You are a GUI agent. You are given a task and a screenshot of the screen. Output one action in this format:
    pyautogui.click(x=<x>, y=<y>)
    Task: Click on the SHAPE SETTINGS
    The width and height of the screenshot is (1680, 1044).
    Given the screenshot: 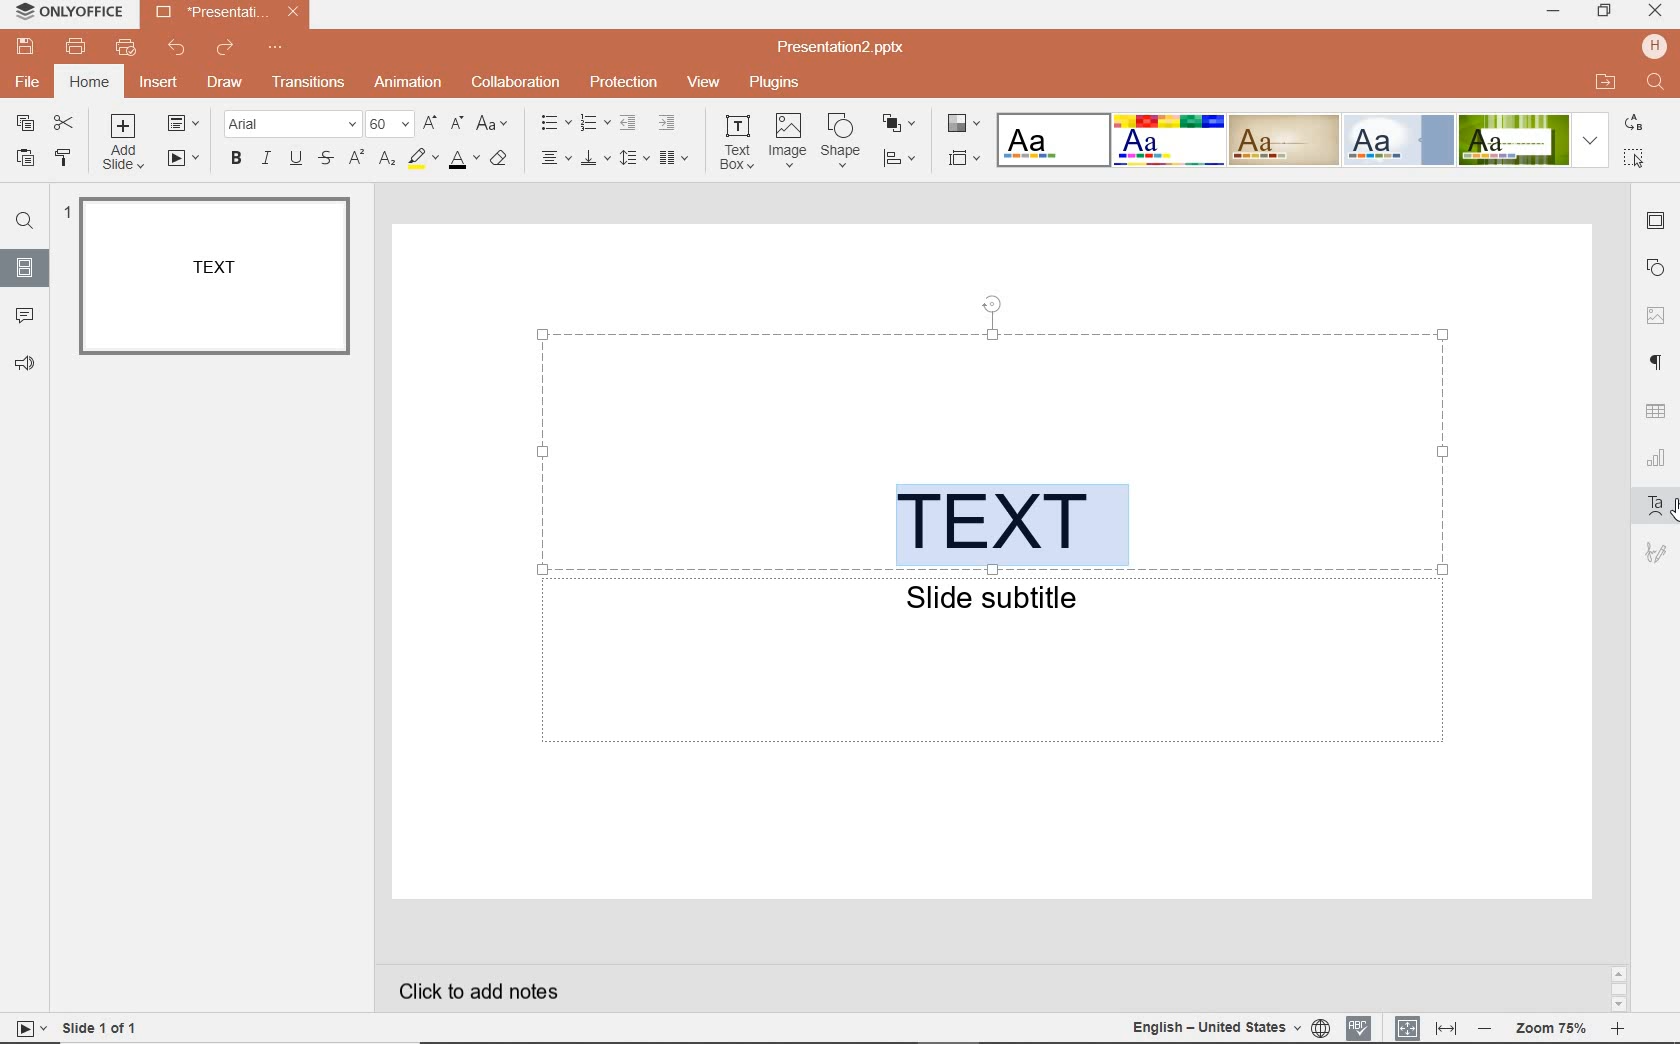 What is the action you would take?
    pyautogui.click(x=1655, y=271)
    